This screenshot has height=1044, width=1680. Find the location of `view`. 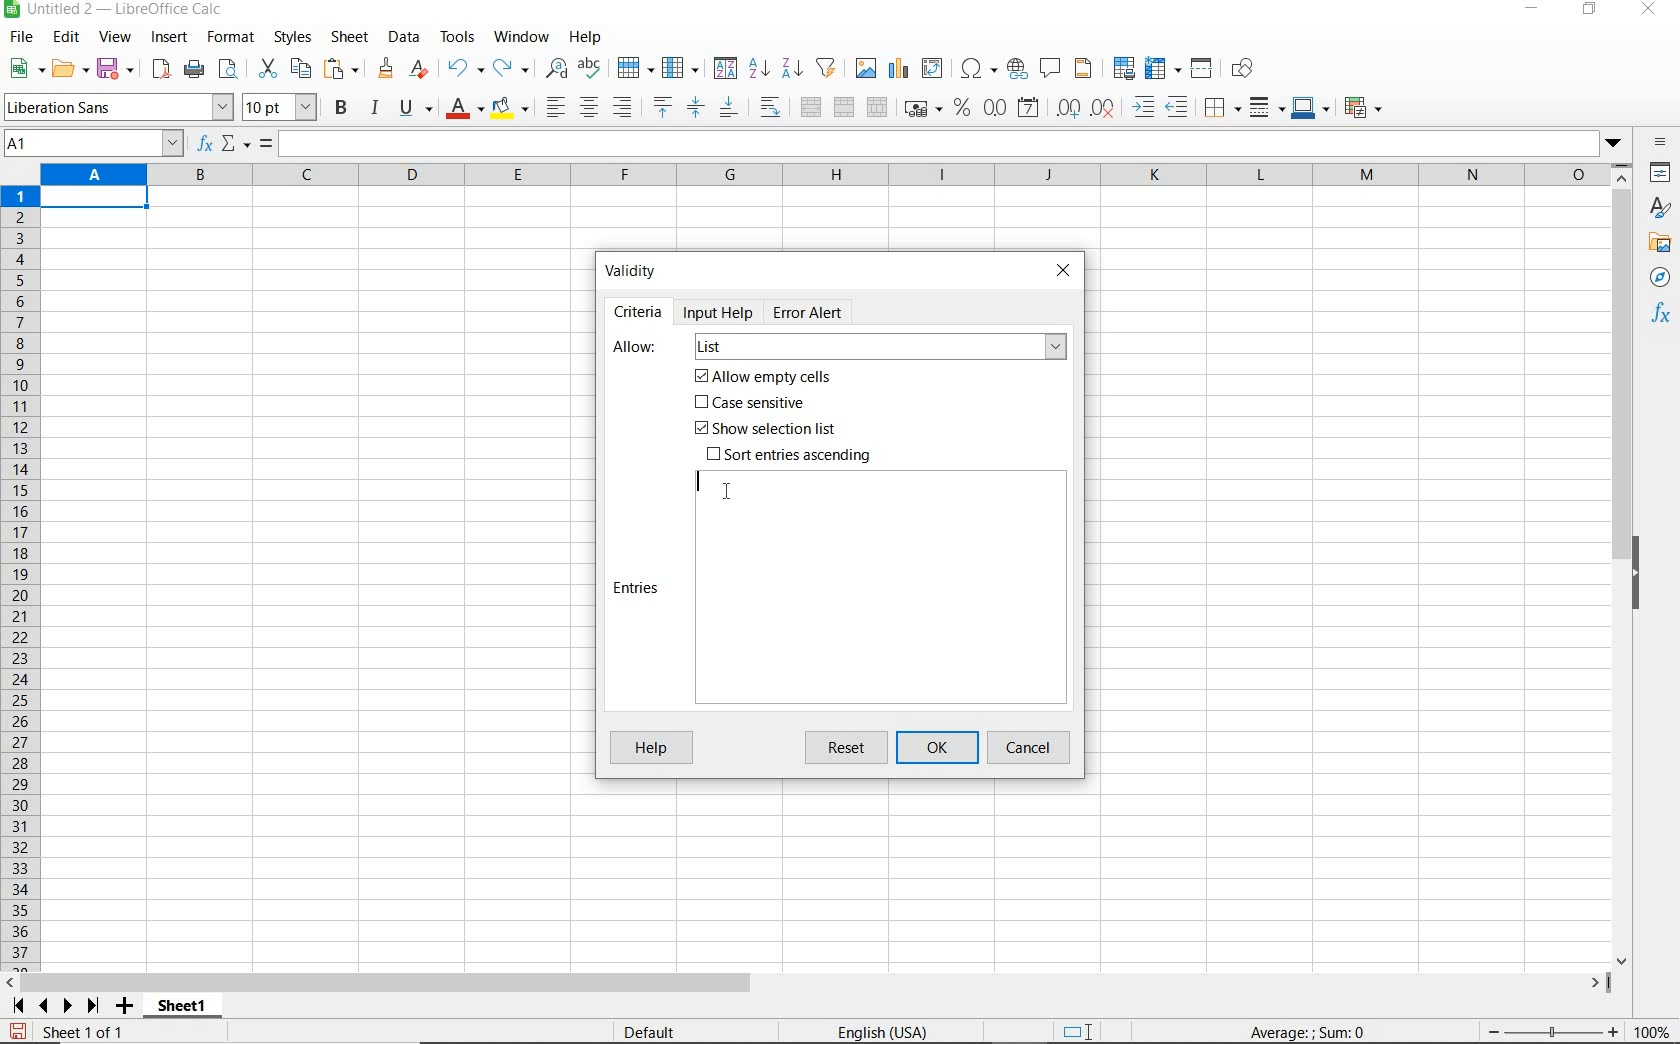

view is located at coordinates (116, 39).